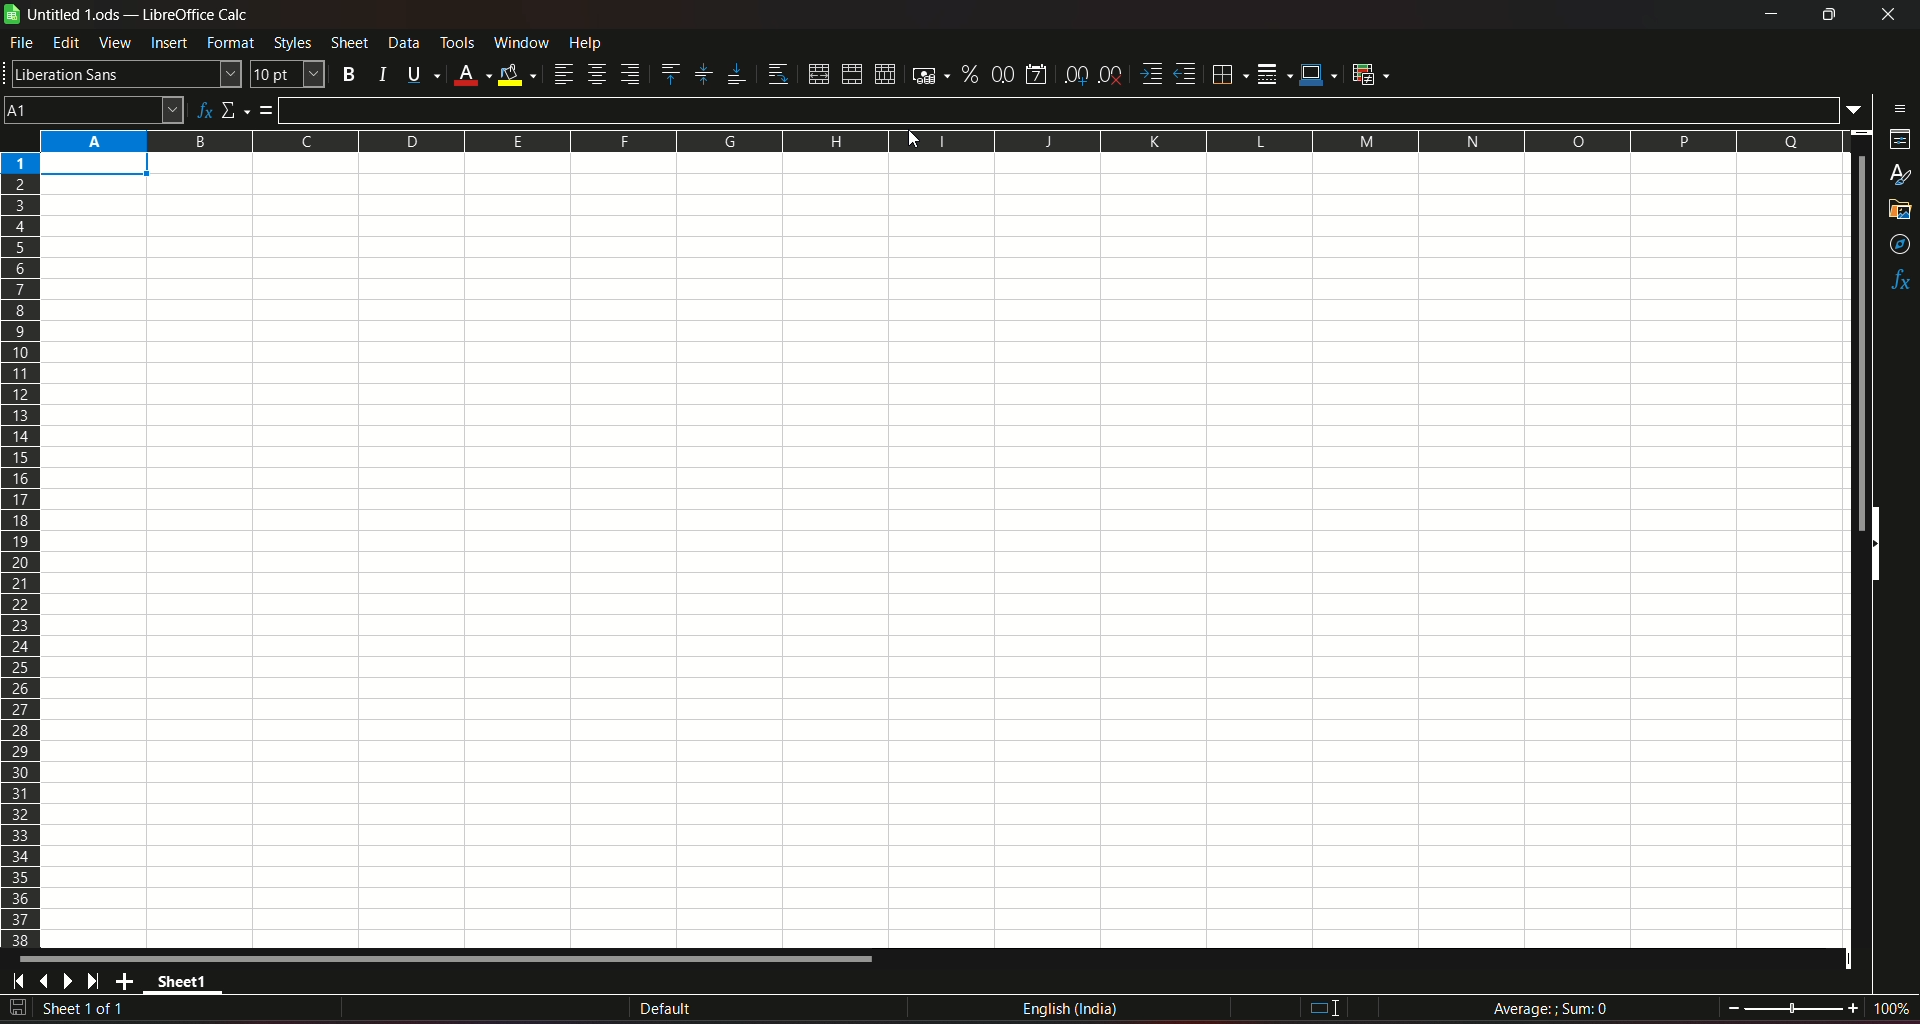 Image resolution: width=1920 pixels, height=1024 pixels. What do you see at coordinates (94, 109) in the screenshot?
I see `name box` at bounding box center [94, 109].